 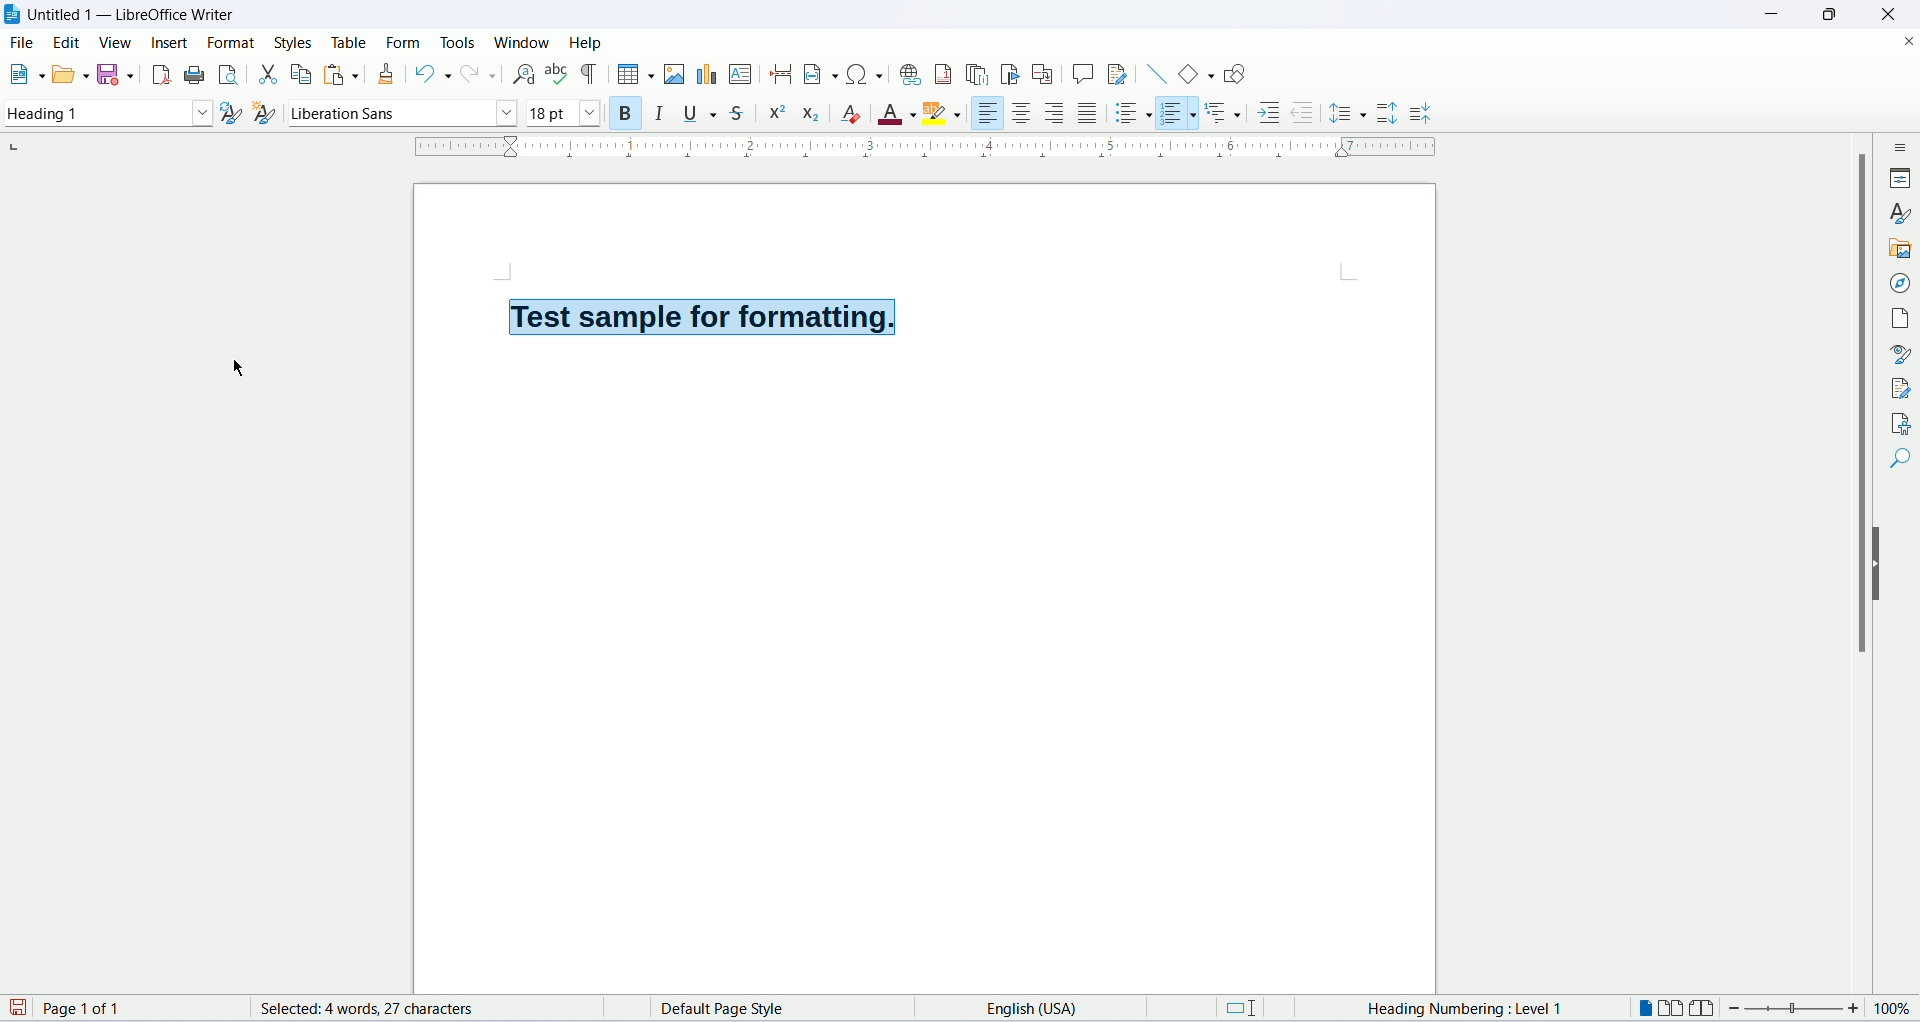 I want to click on italics, so click(x=658, y=115).